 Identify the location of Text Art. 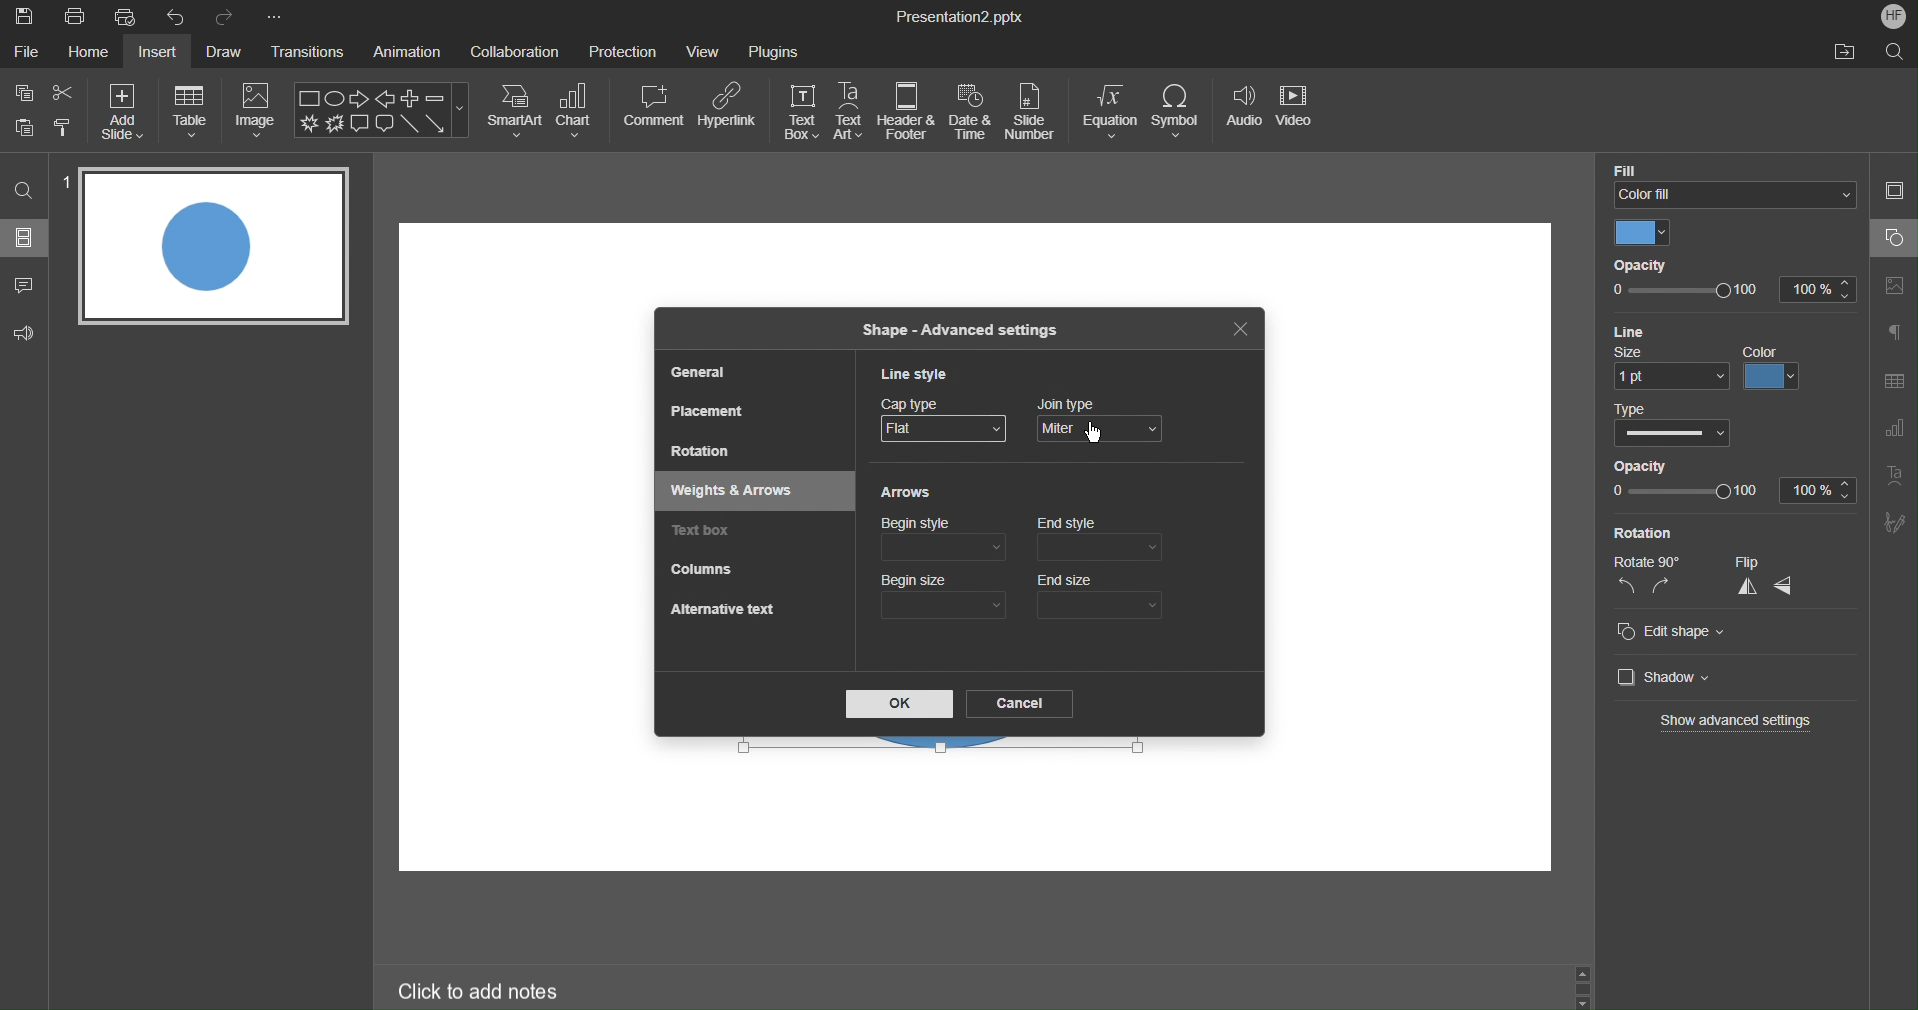
(1896, 481).